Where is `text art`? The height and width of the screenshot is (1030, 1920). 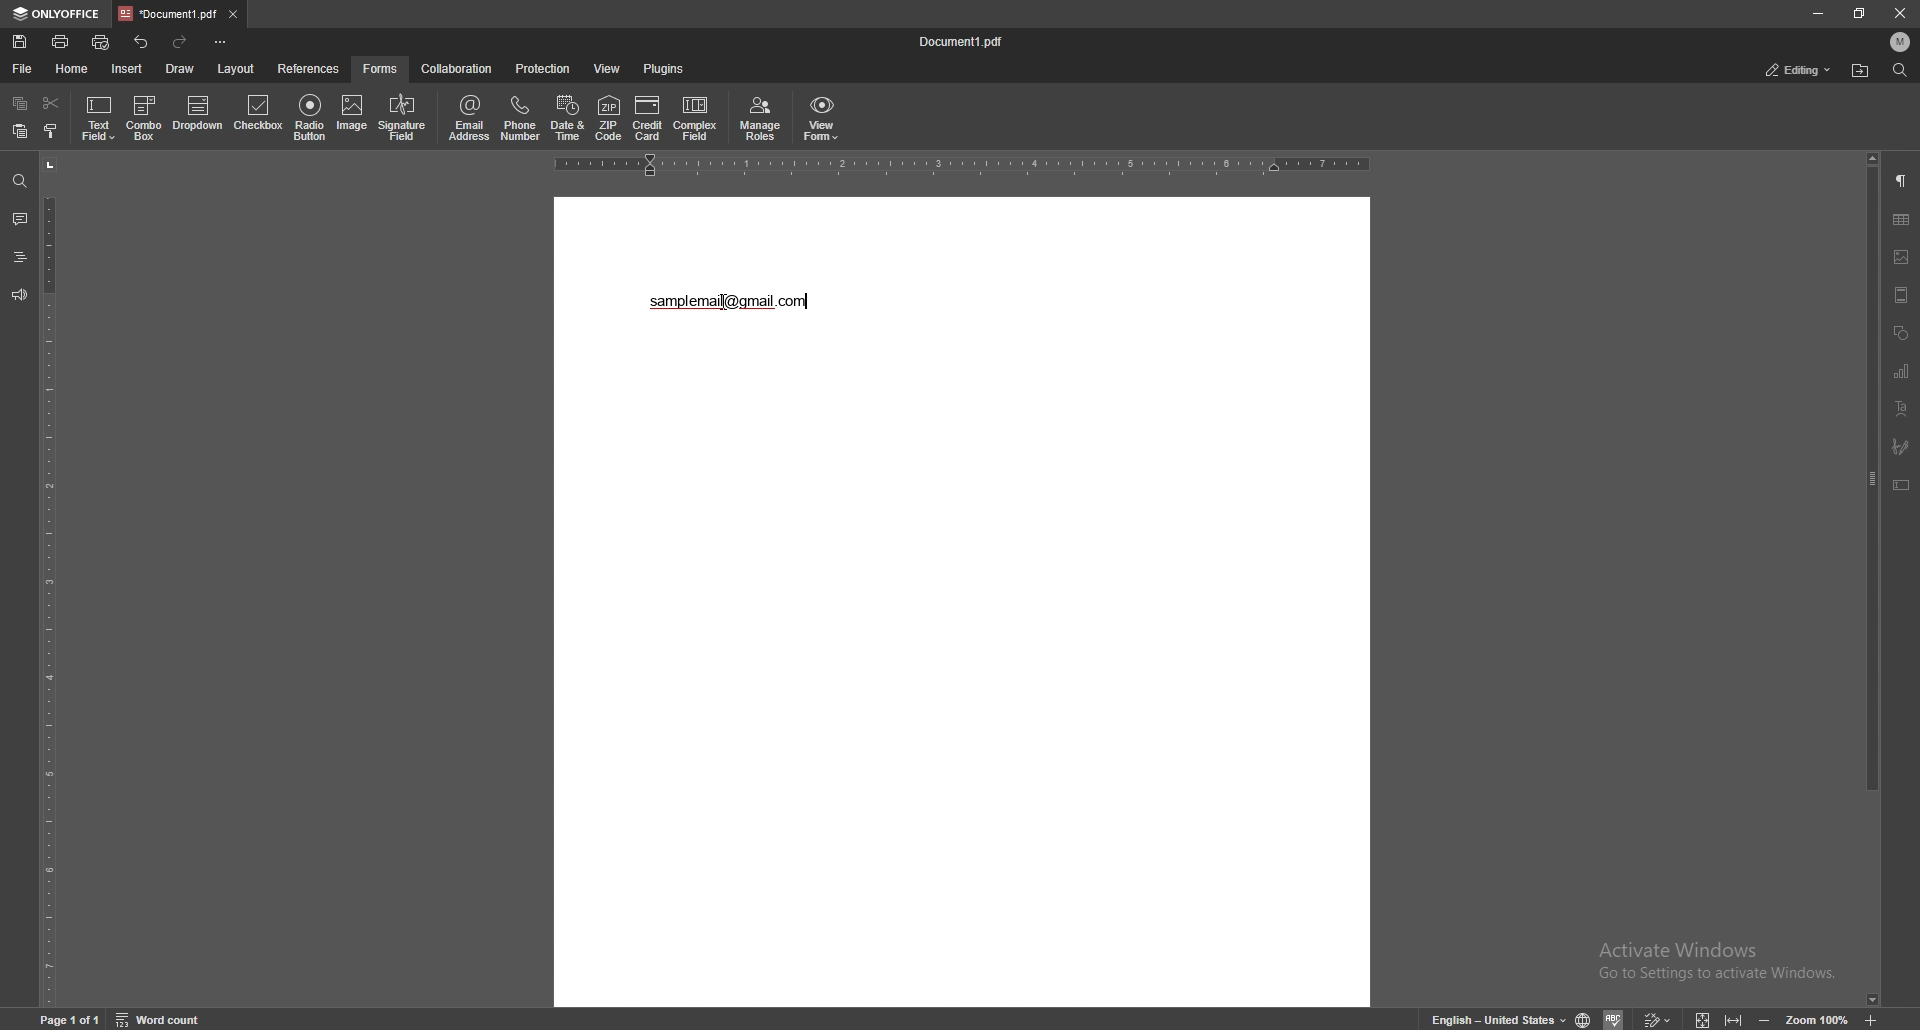 text art is located at coordinates (1902, 409).